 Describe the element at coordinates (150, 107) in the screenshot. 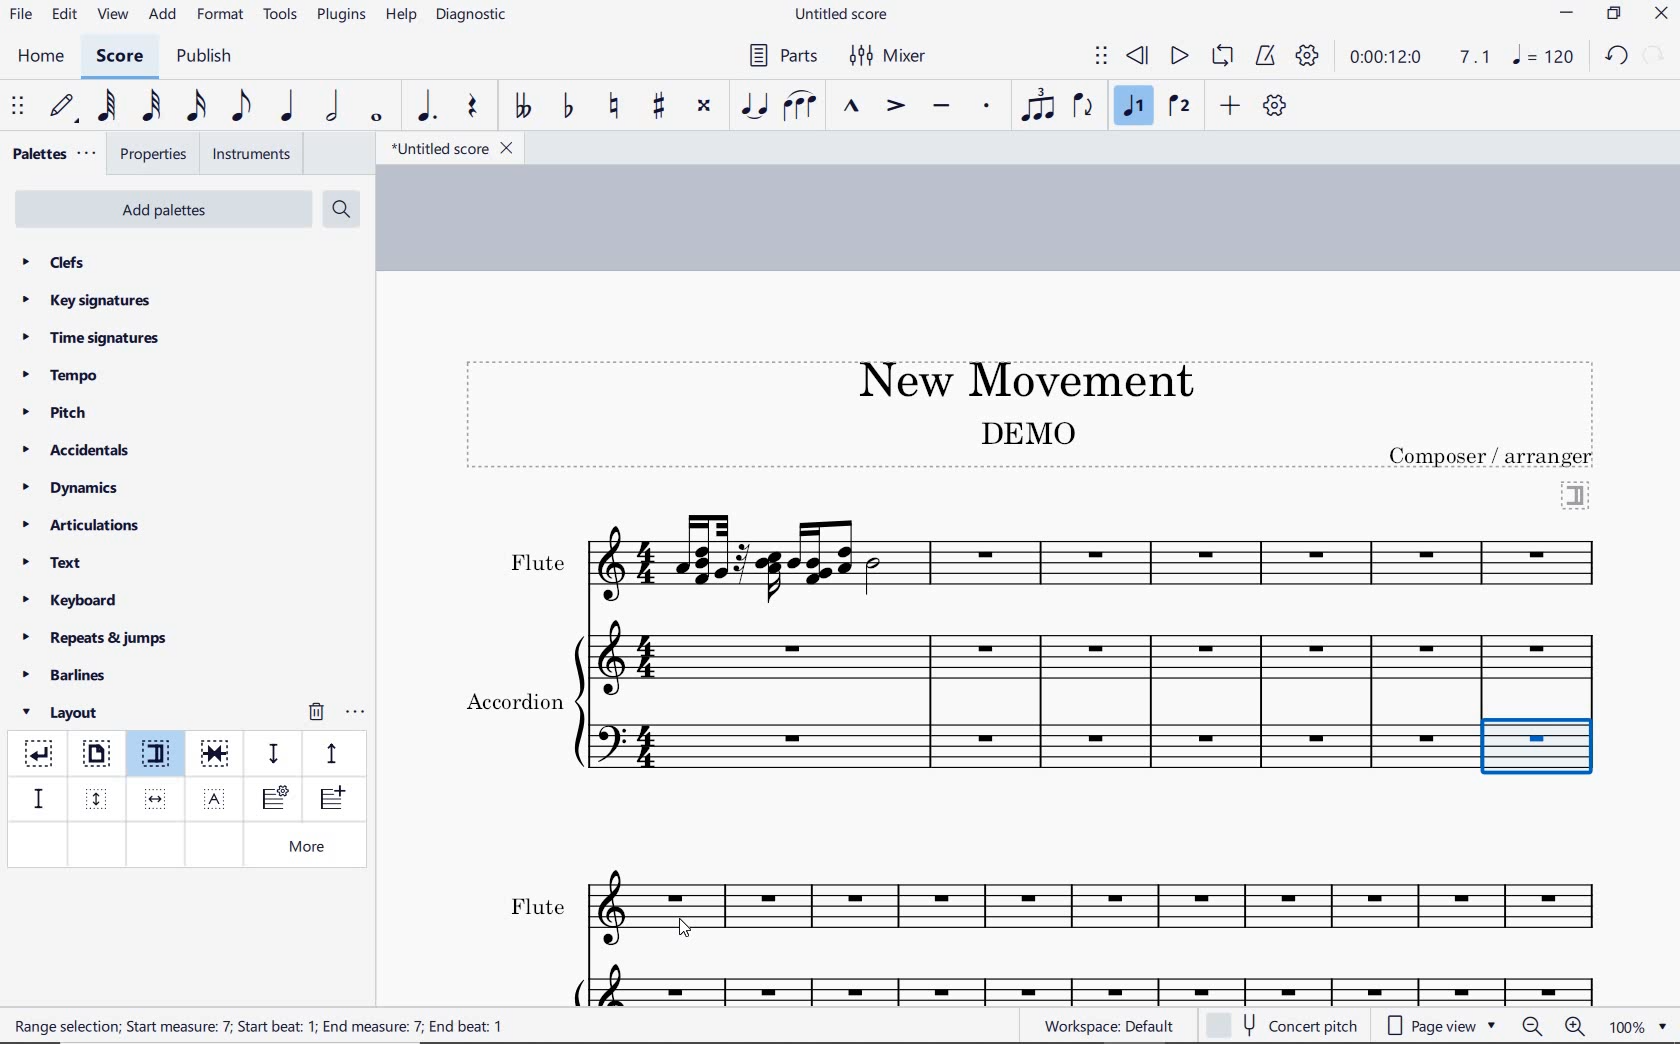

I see `32nd note` at that location.